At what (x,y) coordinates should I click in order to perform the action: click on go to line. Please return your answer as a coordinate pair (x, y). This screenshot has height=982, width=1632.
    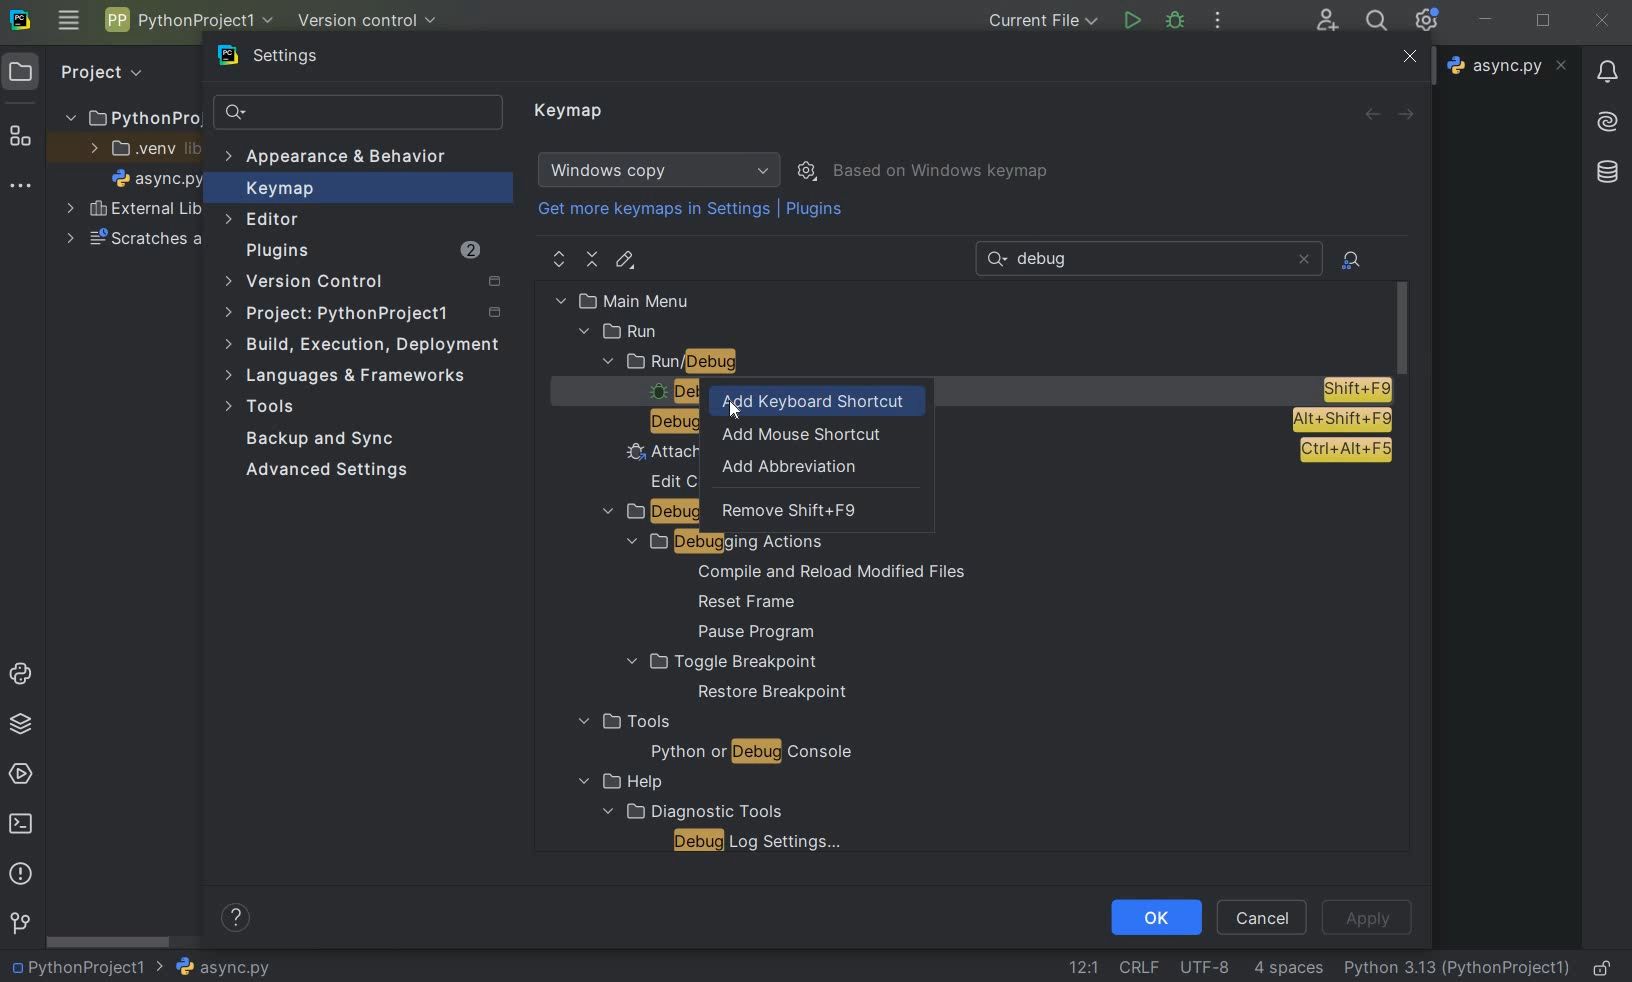
    Looking at the image, I should click on (1083, 967).